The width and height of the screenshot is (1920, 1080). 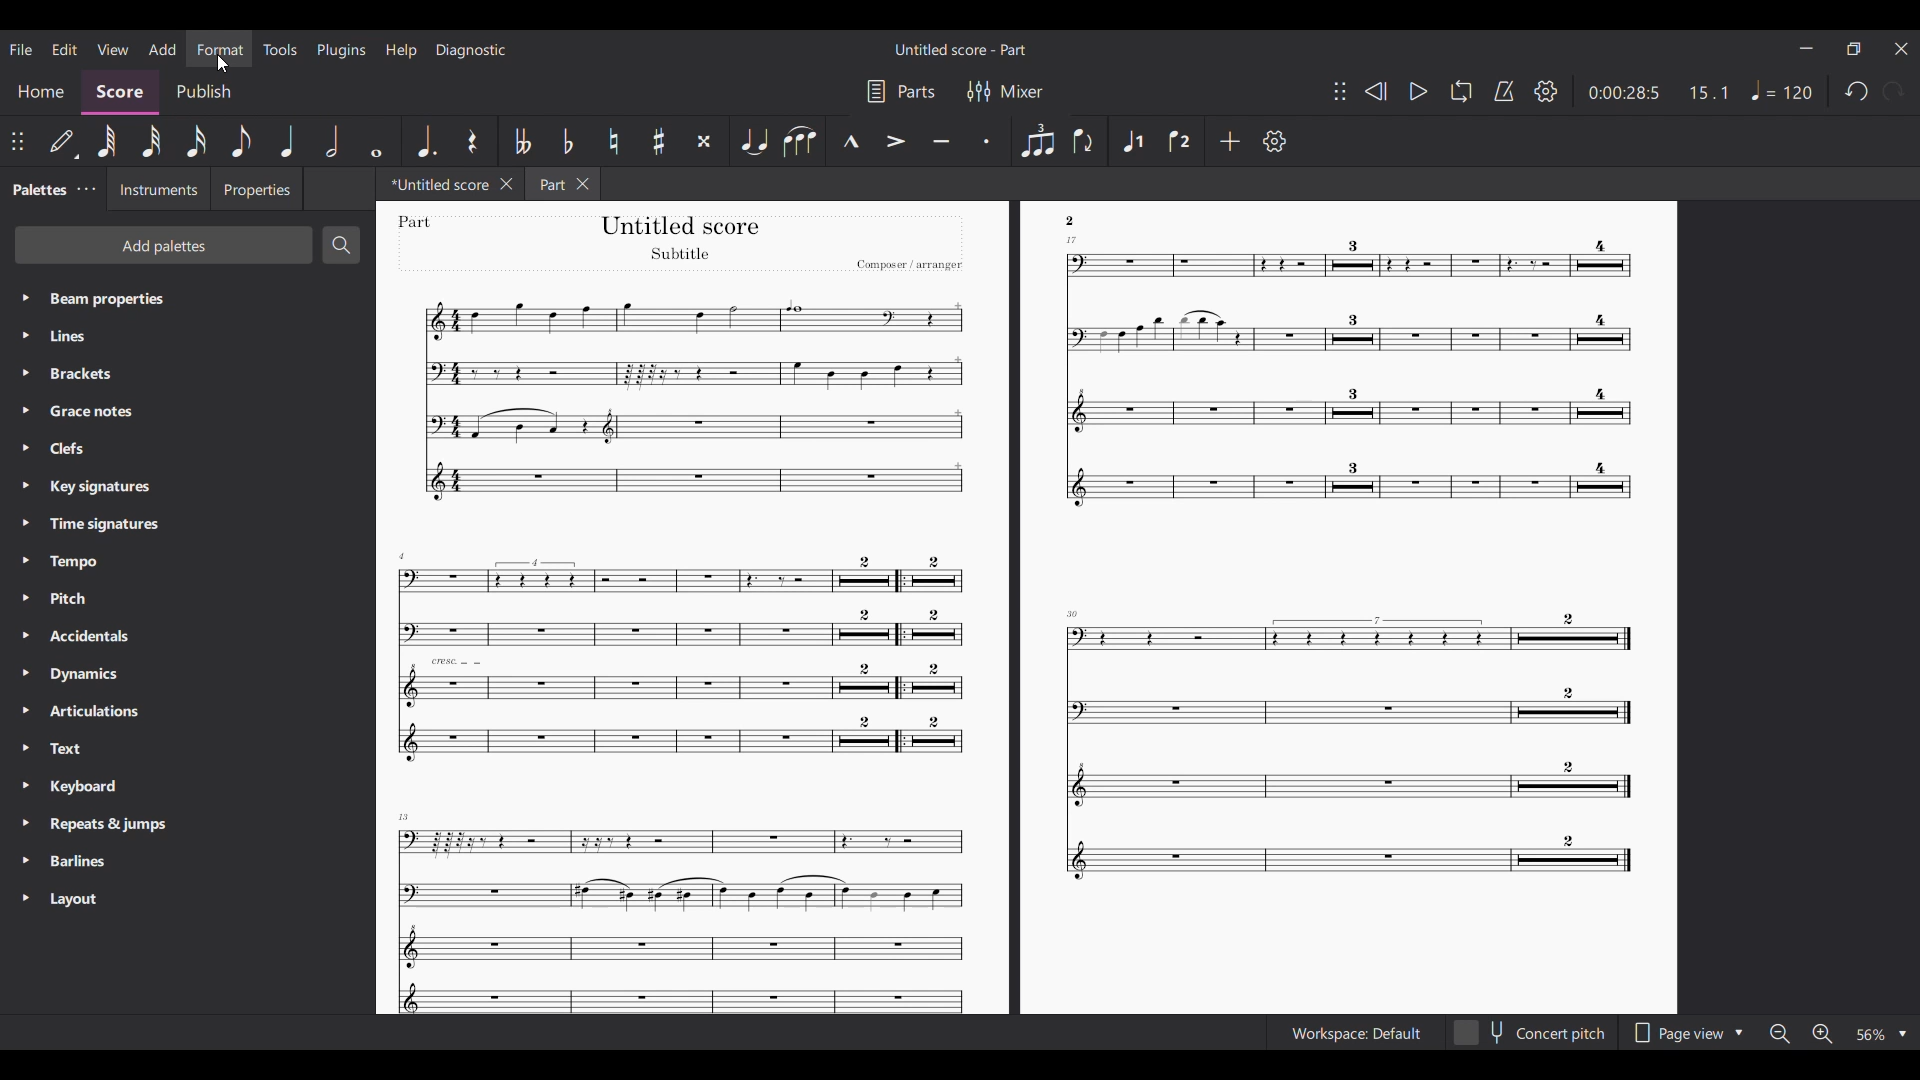 I want to click on Add, so click(x=1229, y=140).